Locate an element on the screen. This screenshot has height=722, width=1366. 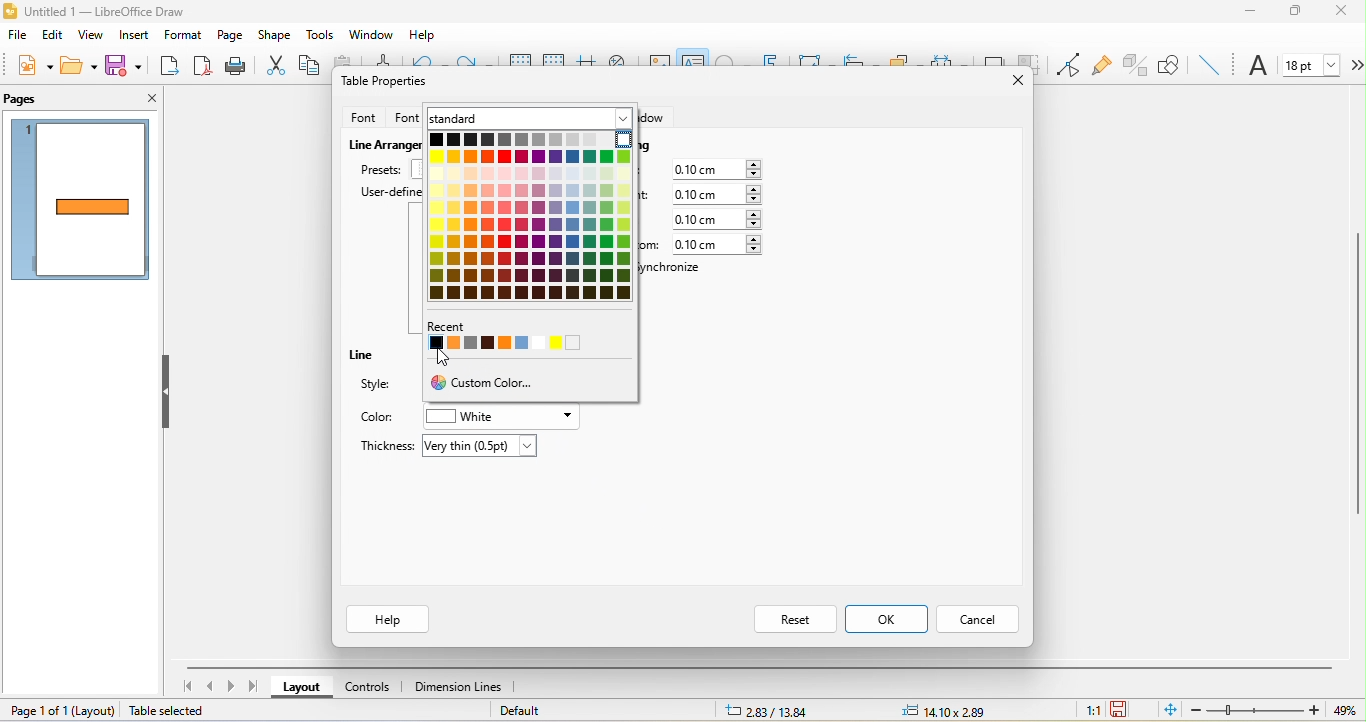
view is located at coordinates (91, 36).